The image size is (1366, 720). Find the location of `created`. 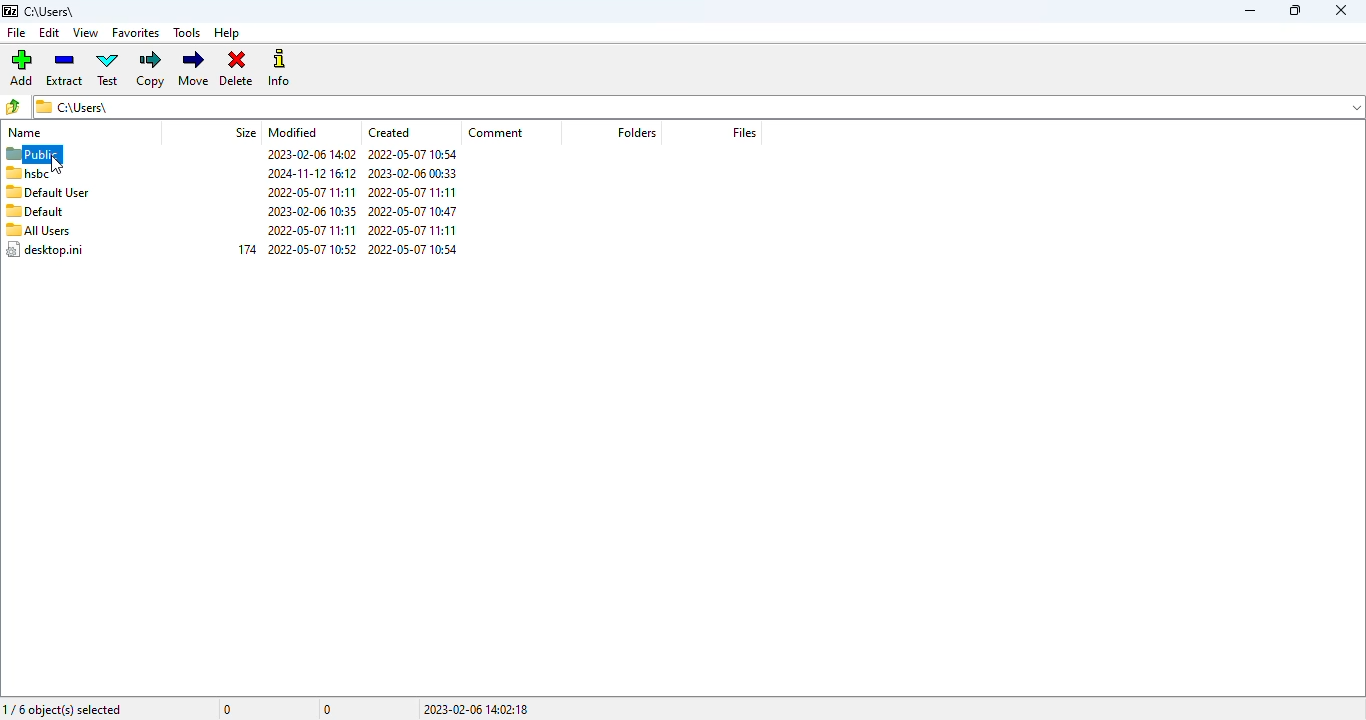

created is located at coordinates (388, 132).